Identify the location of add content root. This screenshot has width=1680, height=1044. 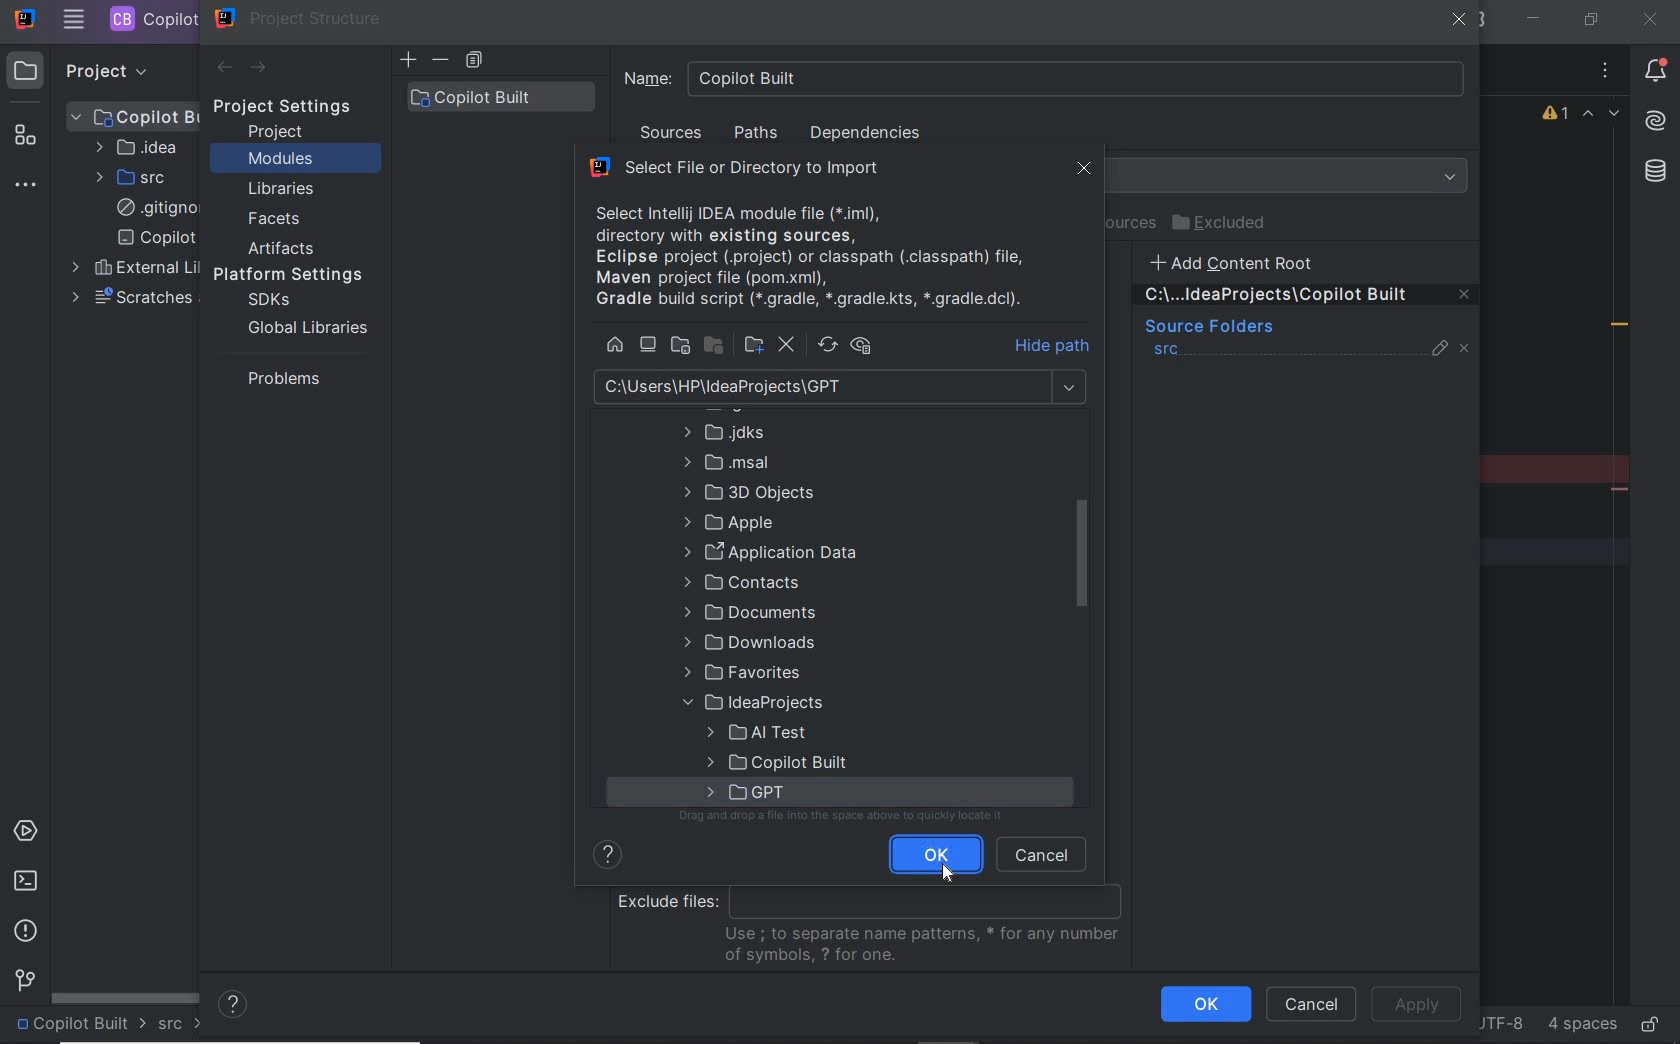
(1244, 262).